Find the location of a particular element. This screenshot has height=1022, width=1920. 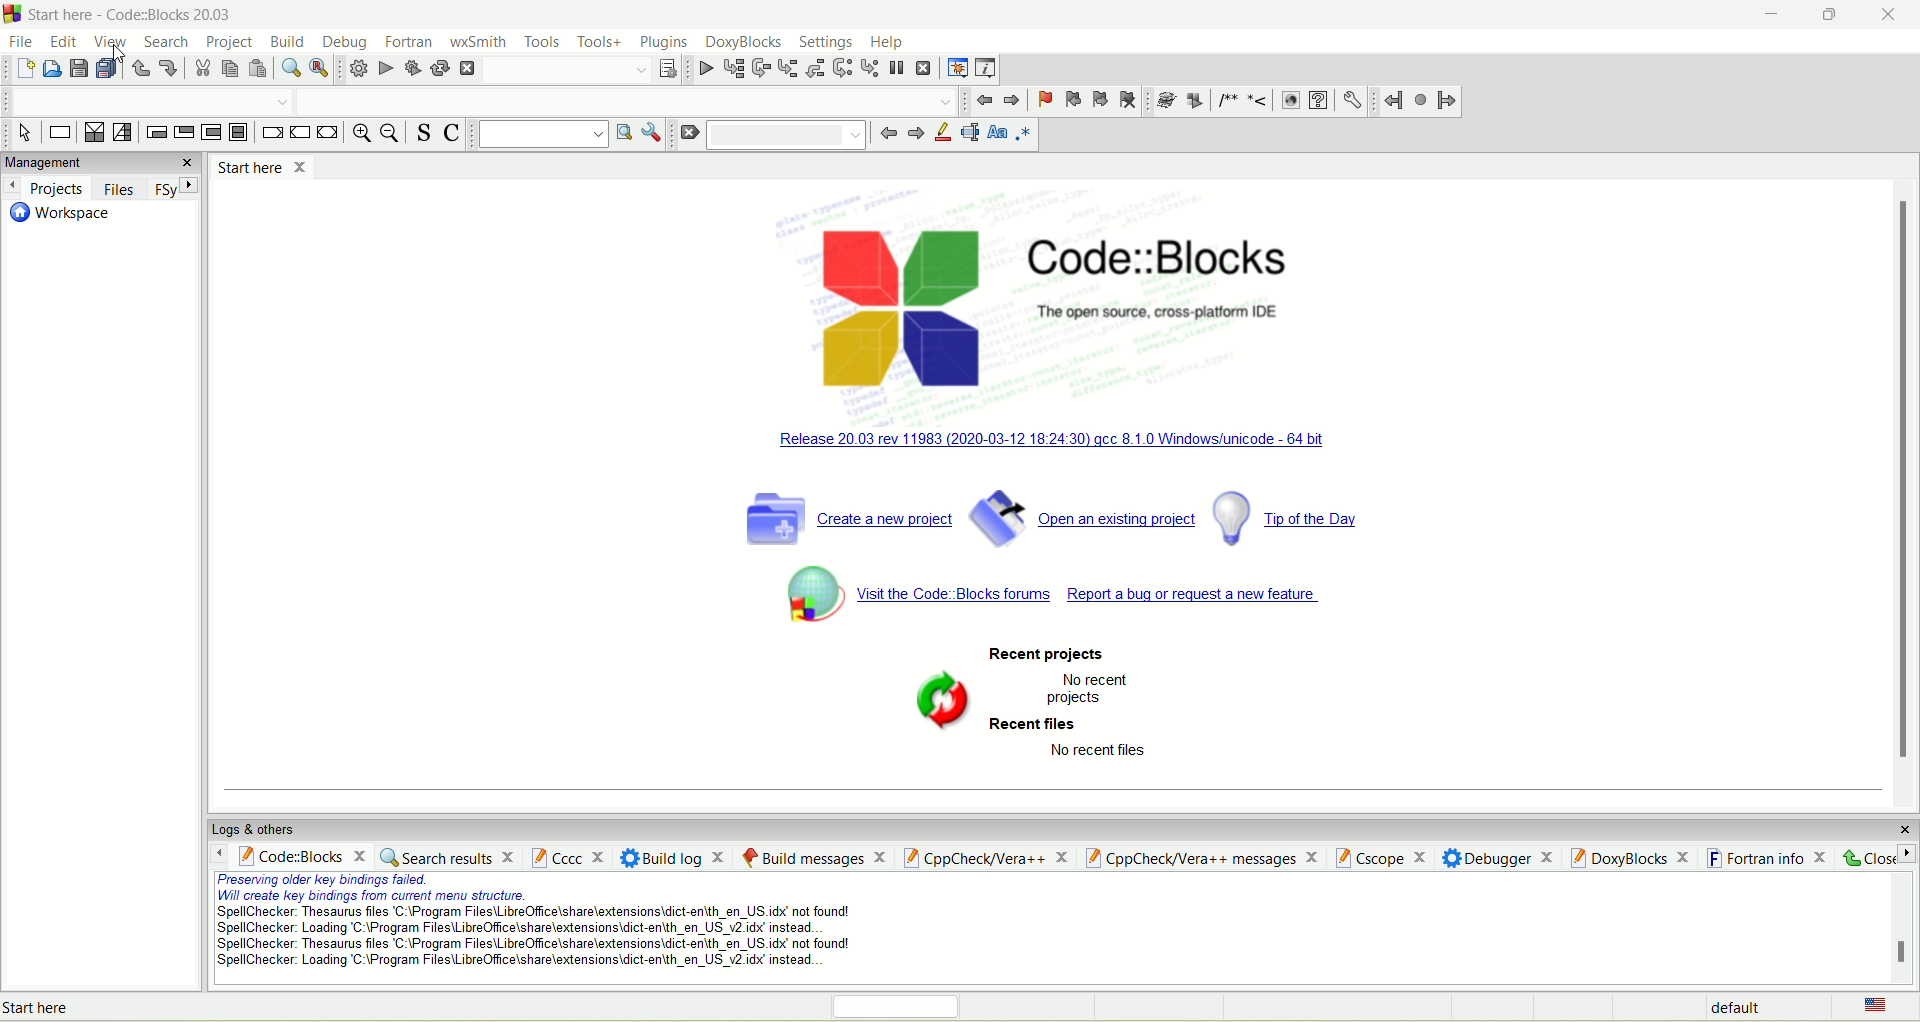

clear is located at coordinates (693, 138).